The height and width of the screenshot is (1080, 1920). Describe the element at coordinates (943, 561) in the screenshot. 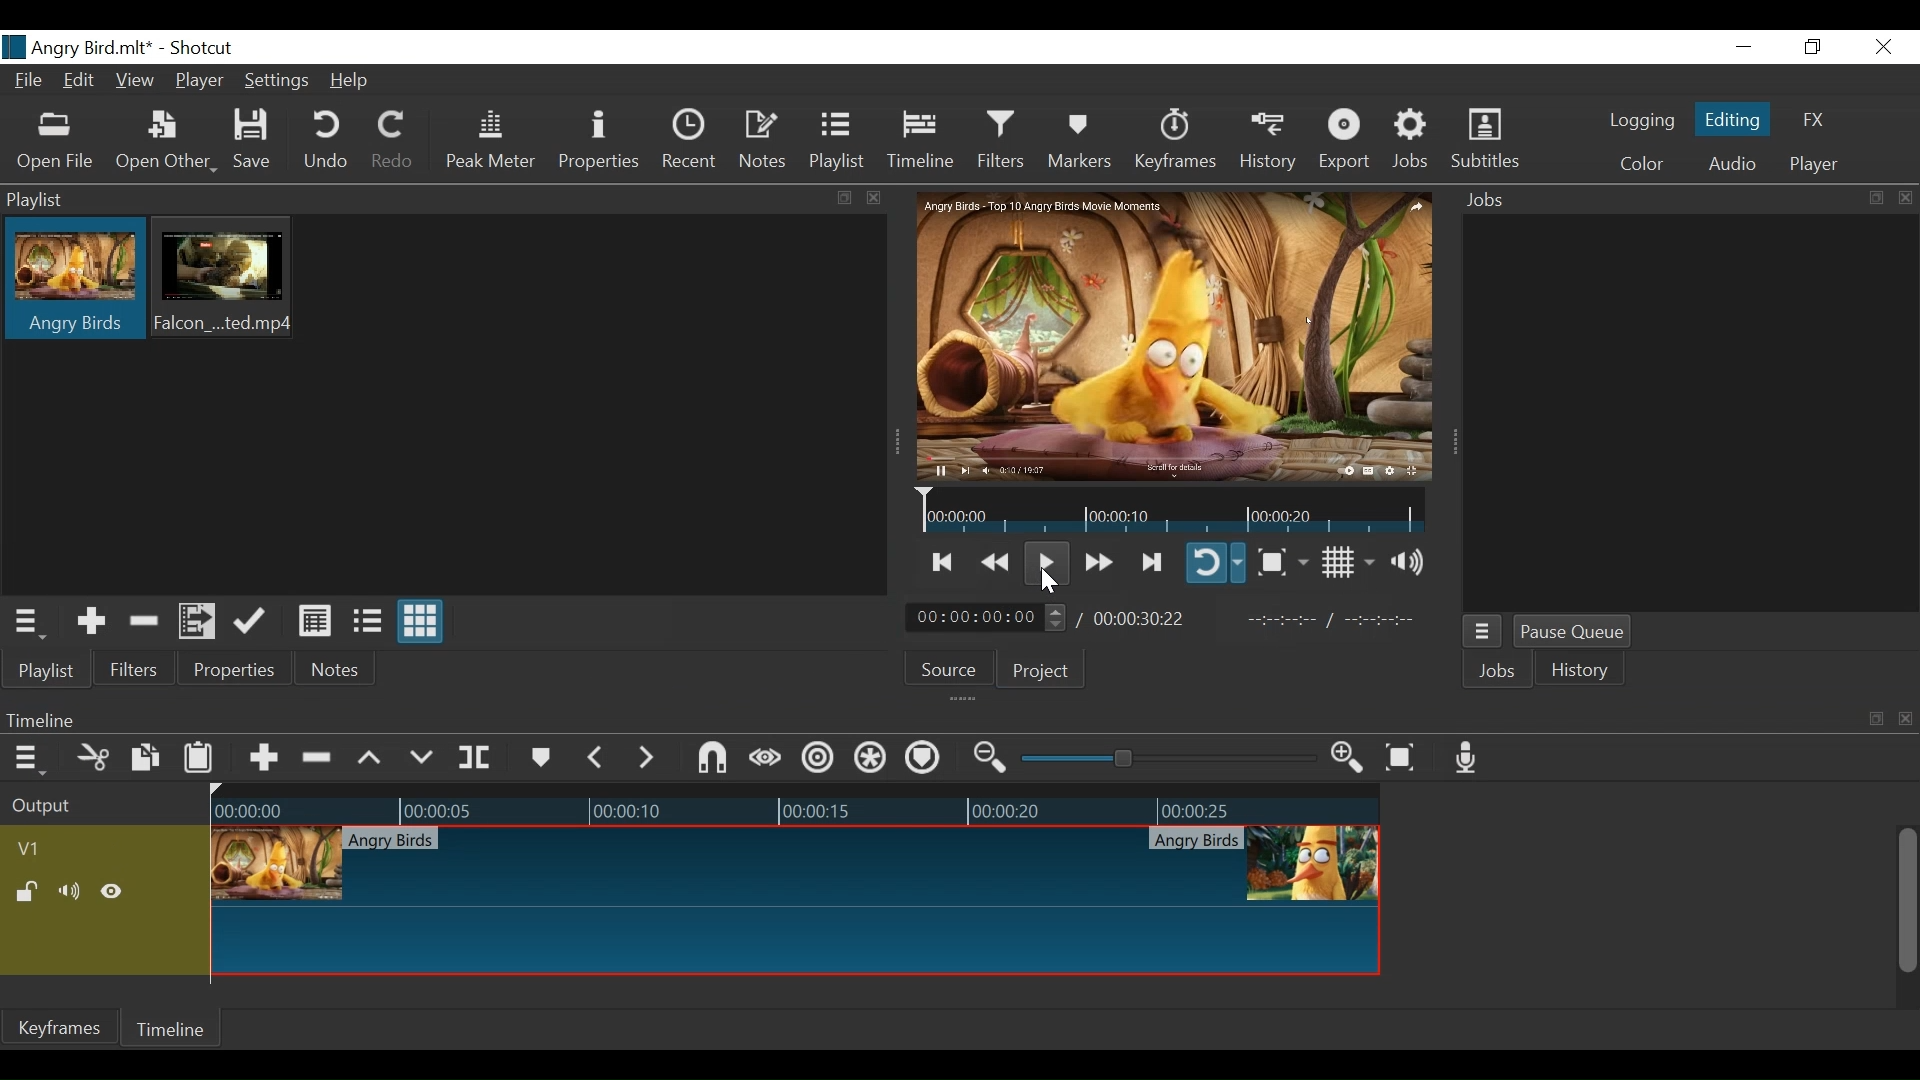

I see `Skip to the previous point` at that location.